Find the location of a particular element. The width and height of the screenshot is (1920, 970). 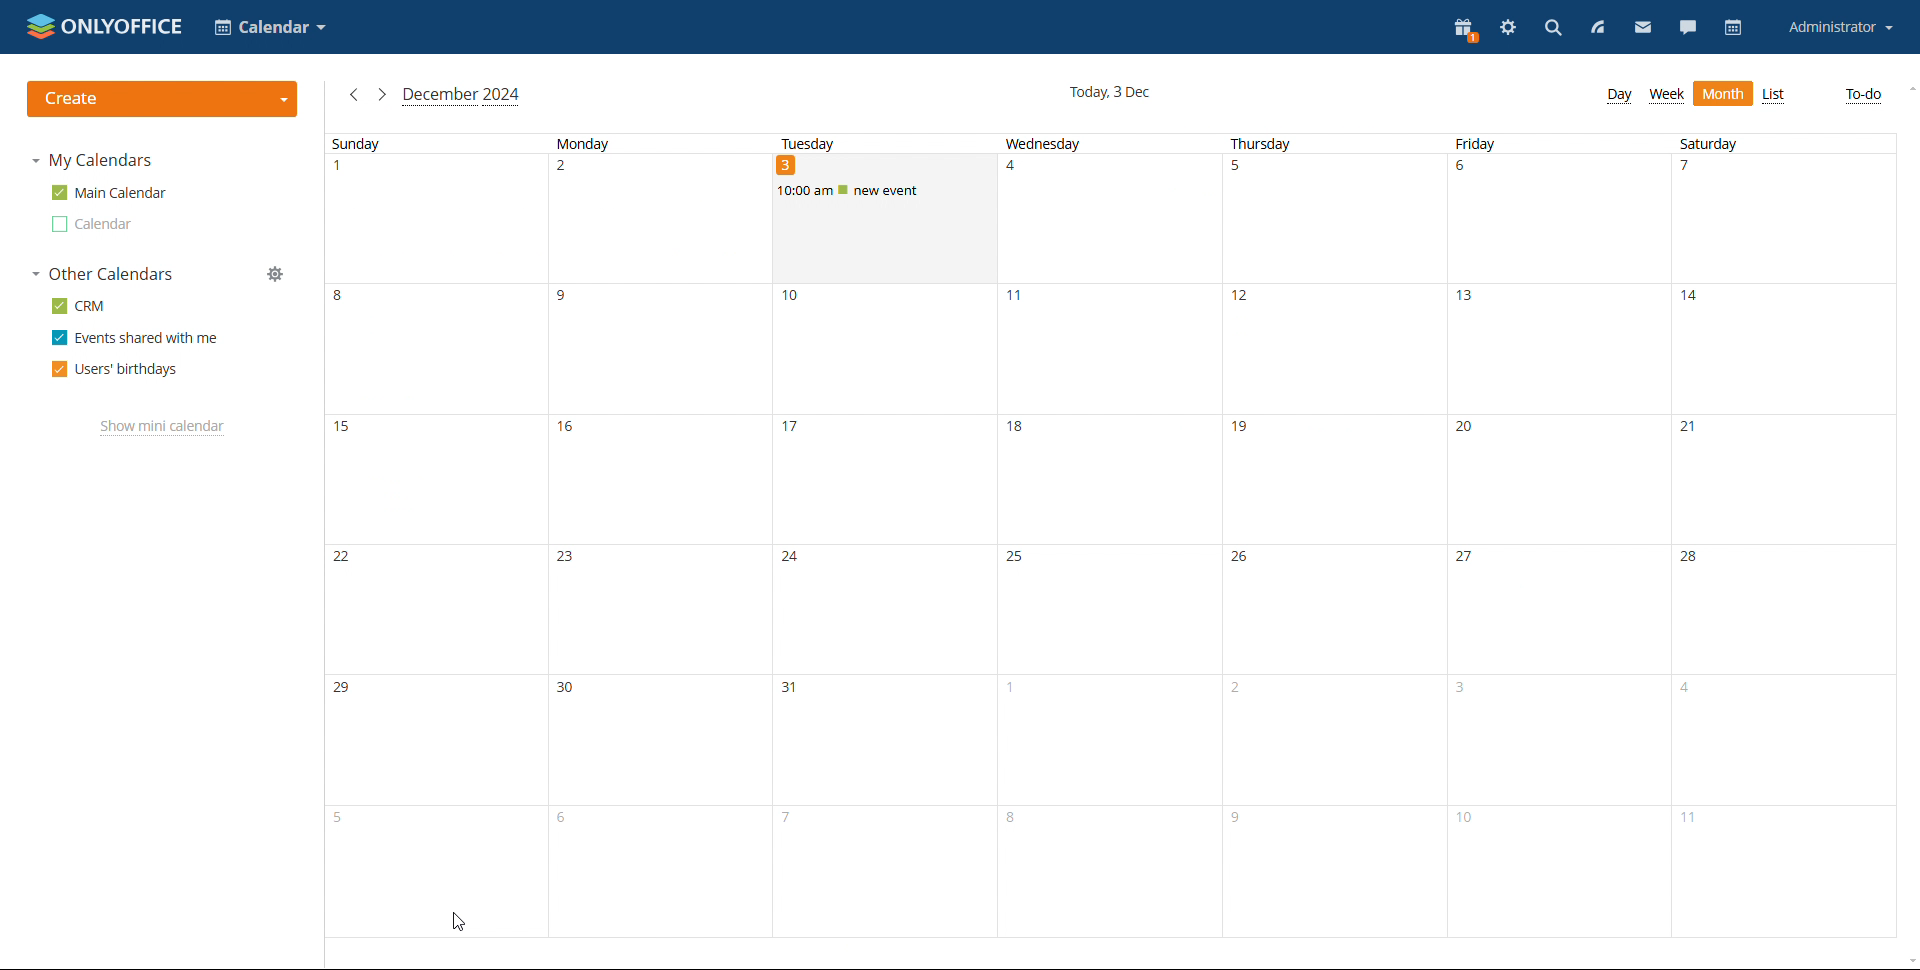

manage is located at coordinates (275, 273).